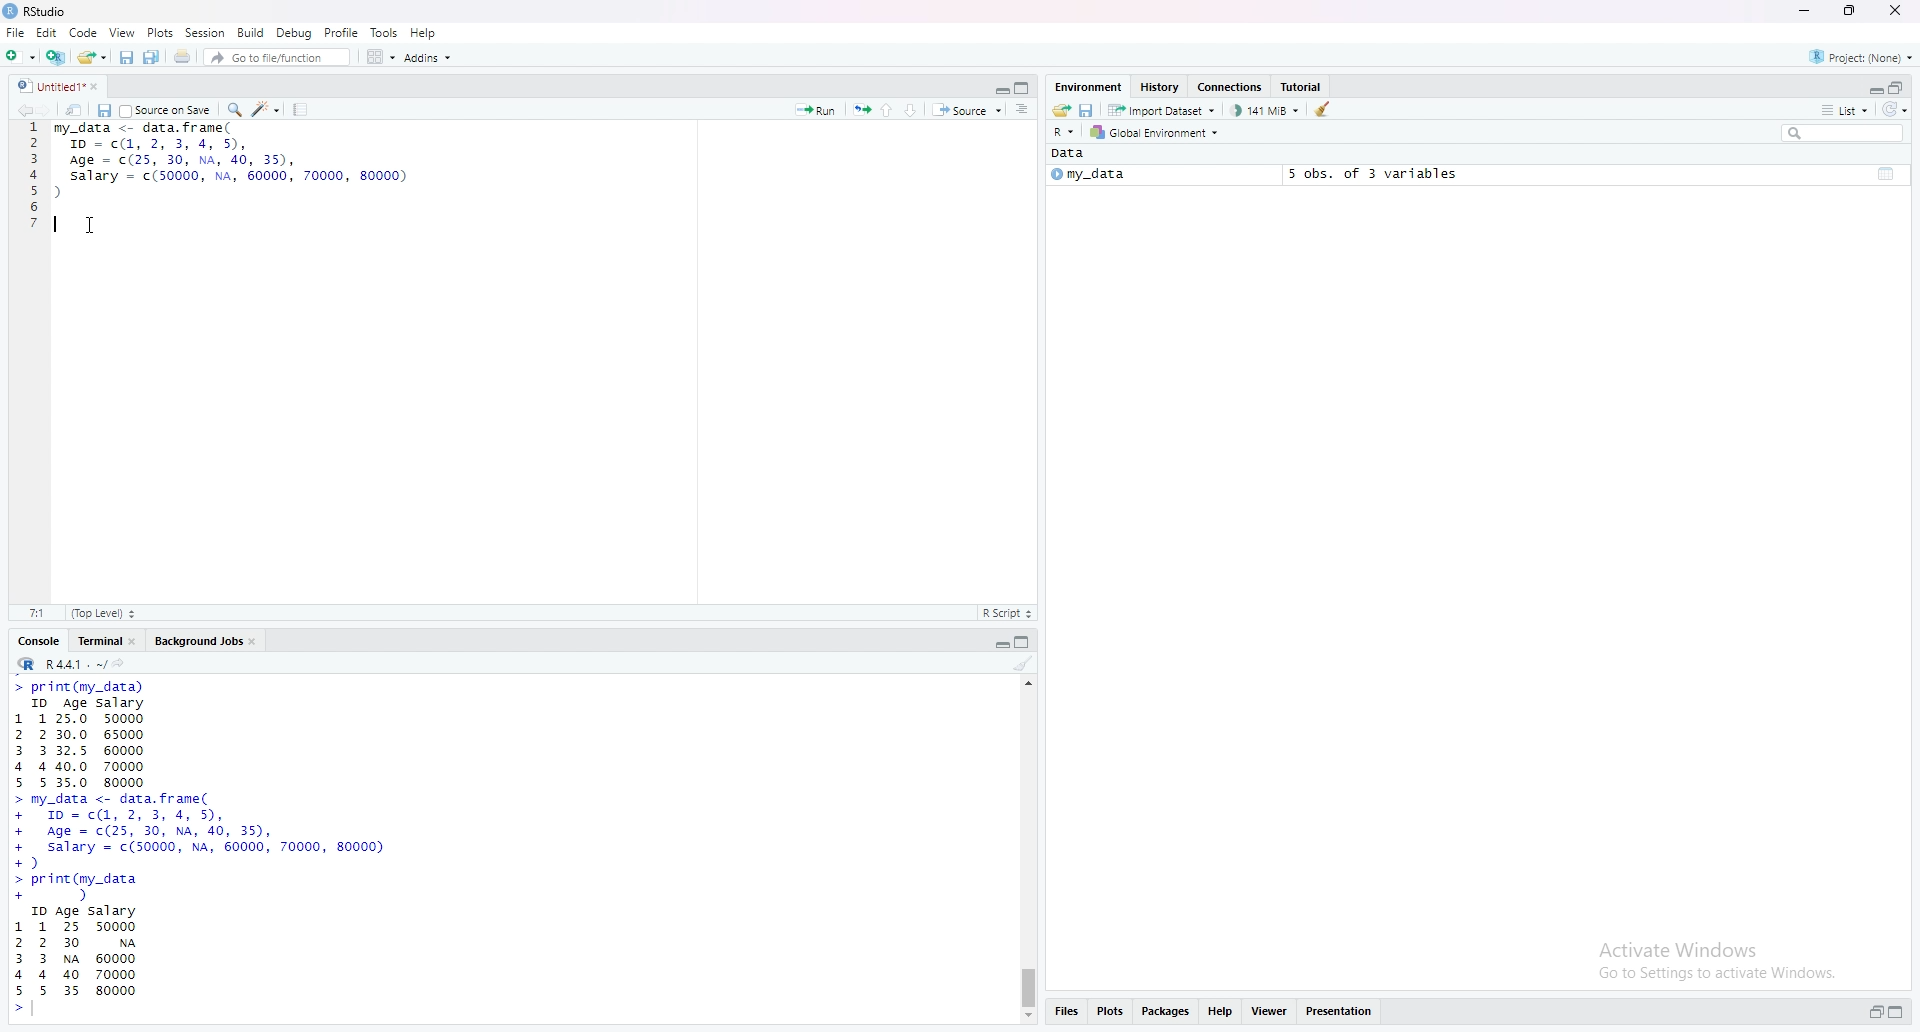 Image resolution: width=1920 pixels, height=1032 pixels. Describe the element at coordinates (1069, 154) in the screenshot. I see `Data` at that location.